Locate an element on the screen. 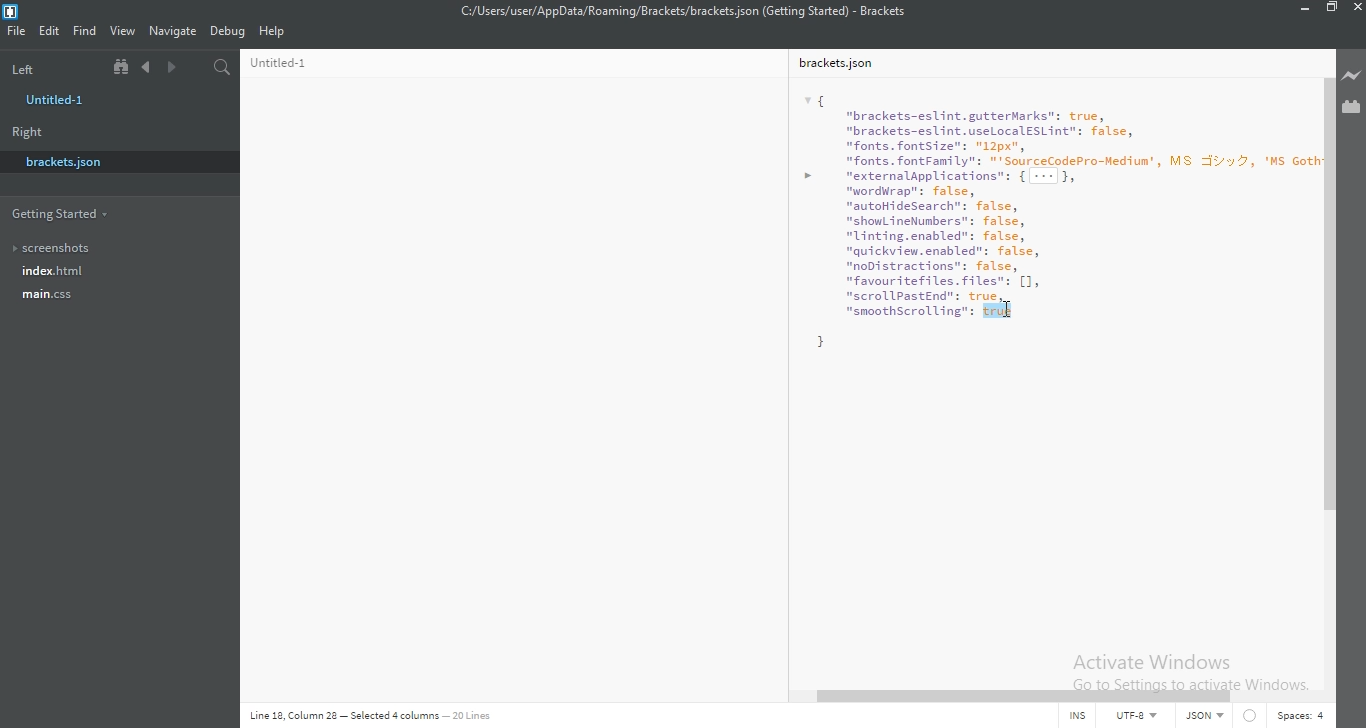 This screenshot has height=728, width=1366. File name is located at coordinates (679, 14).